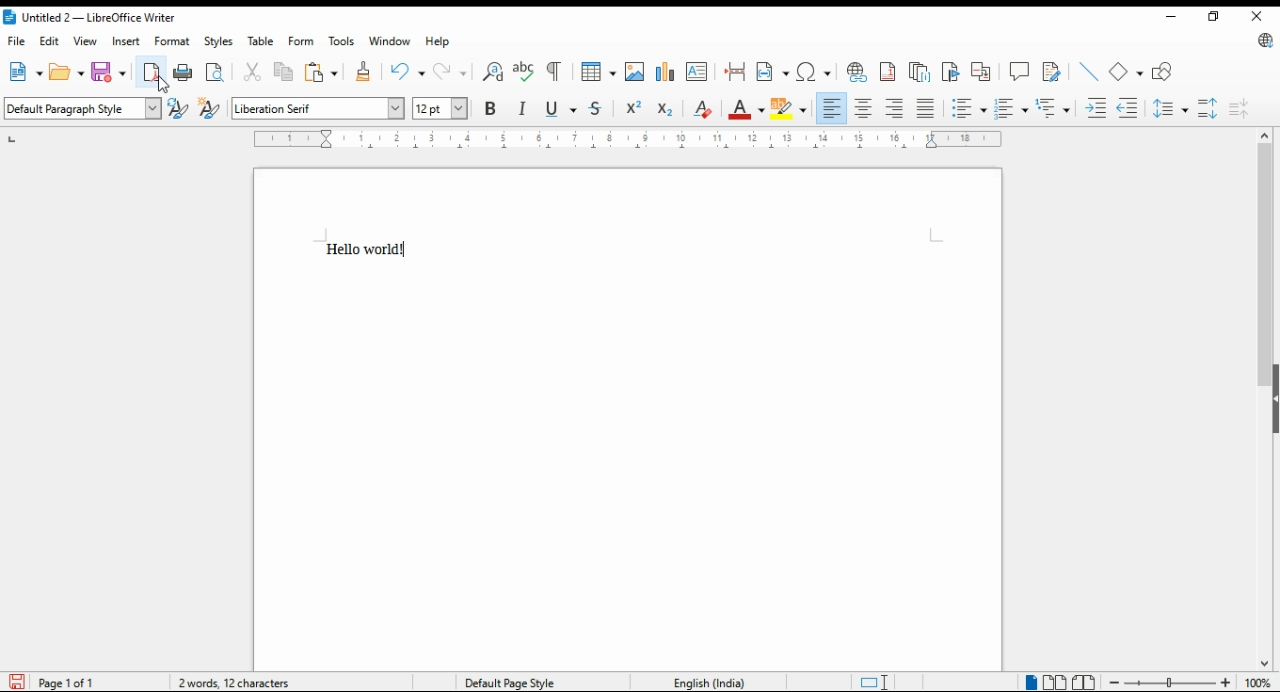  Describe the element at coordinates (107, 74) in the screenshot. I see `save` at that location.